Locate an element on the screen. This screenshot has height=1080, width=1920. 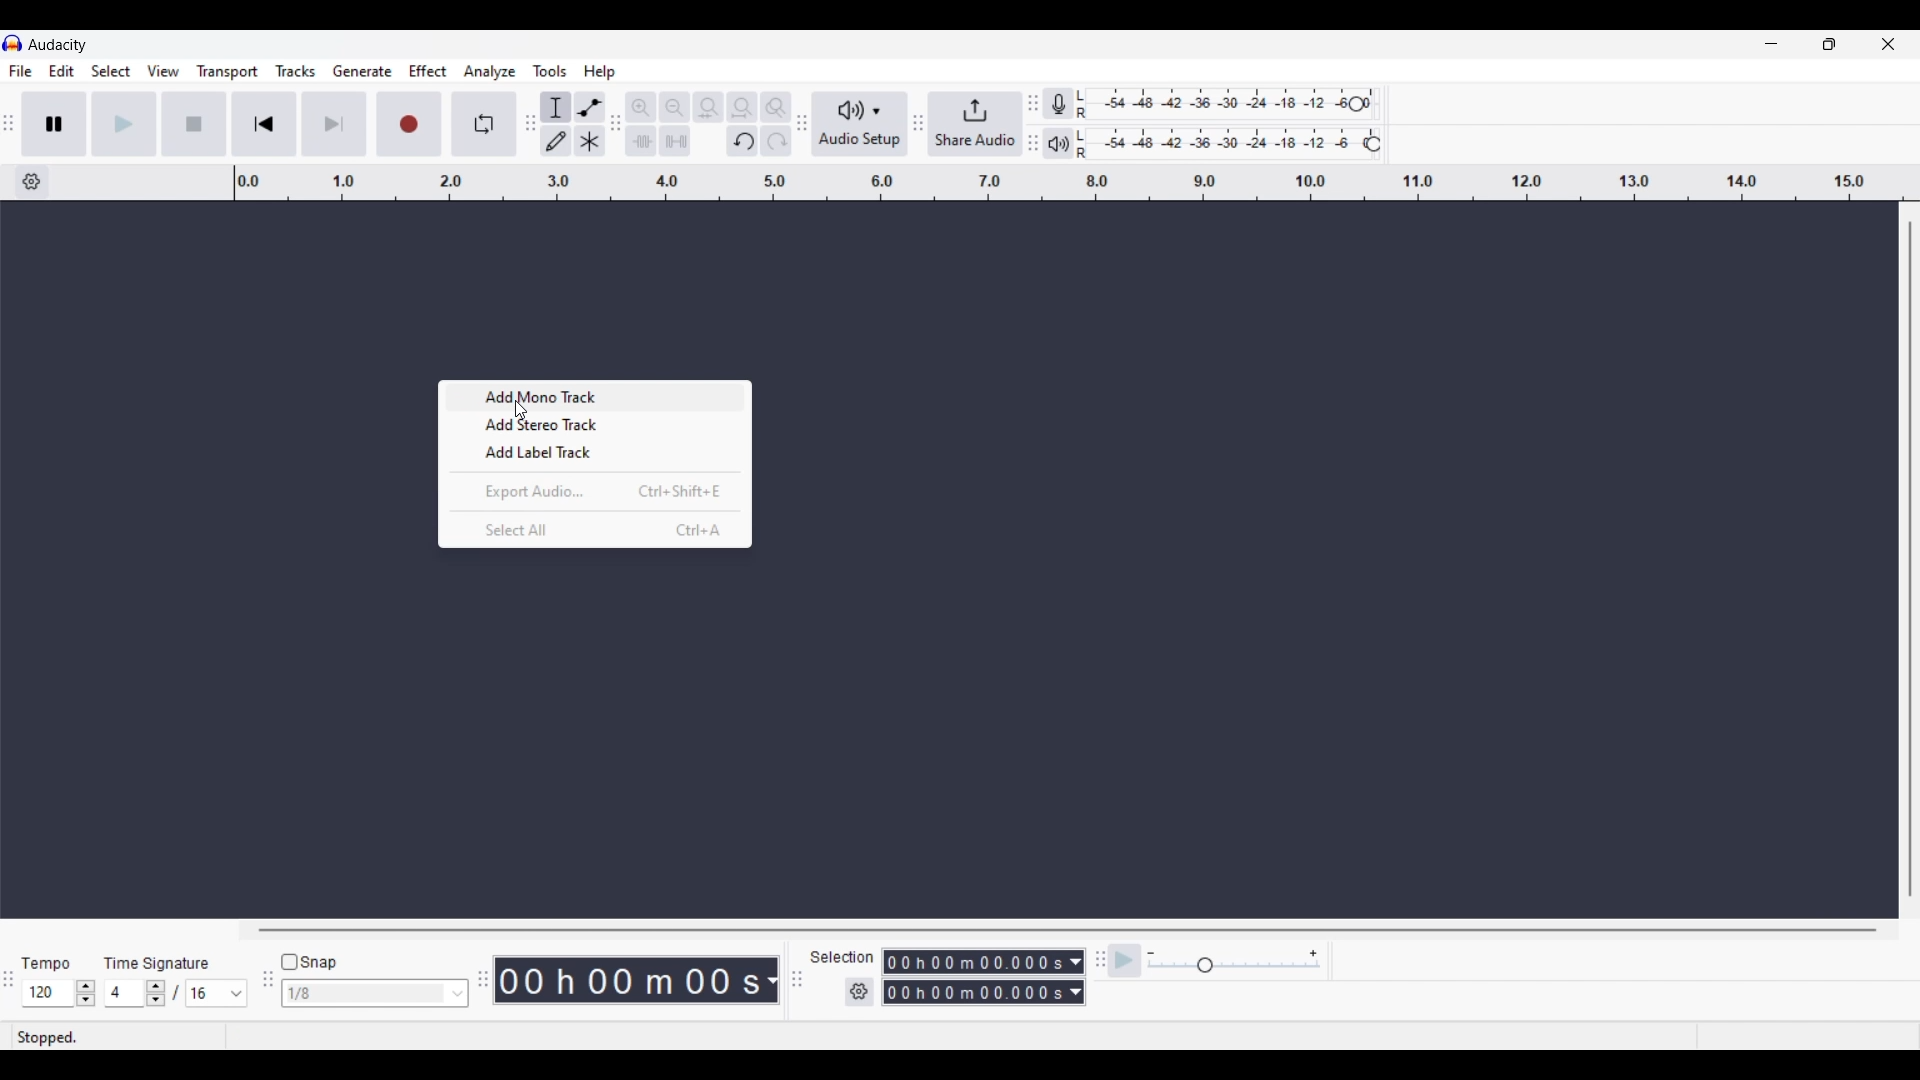
Effect menu is located at coordinates (429, 71).